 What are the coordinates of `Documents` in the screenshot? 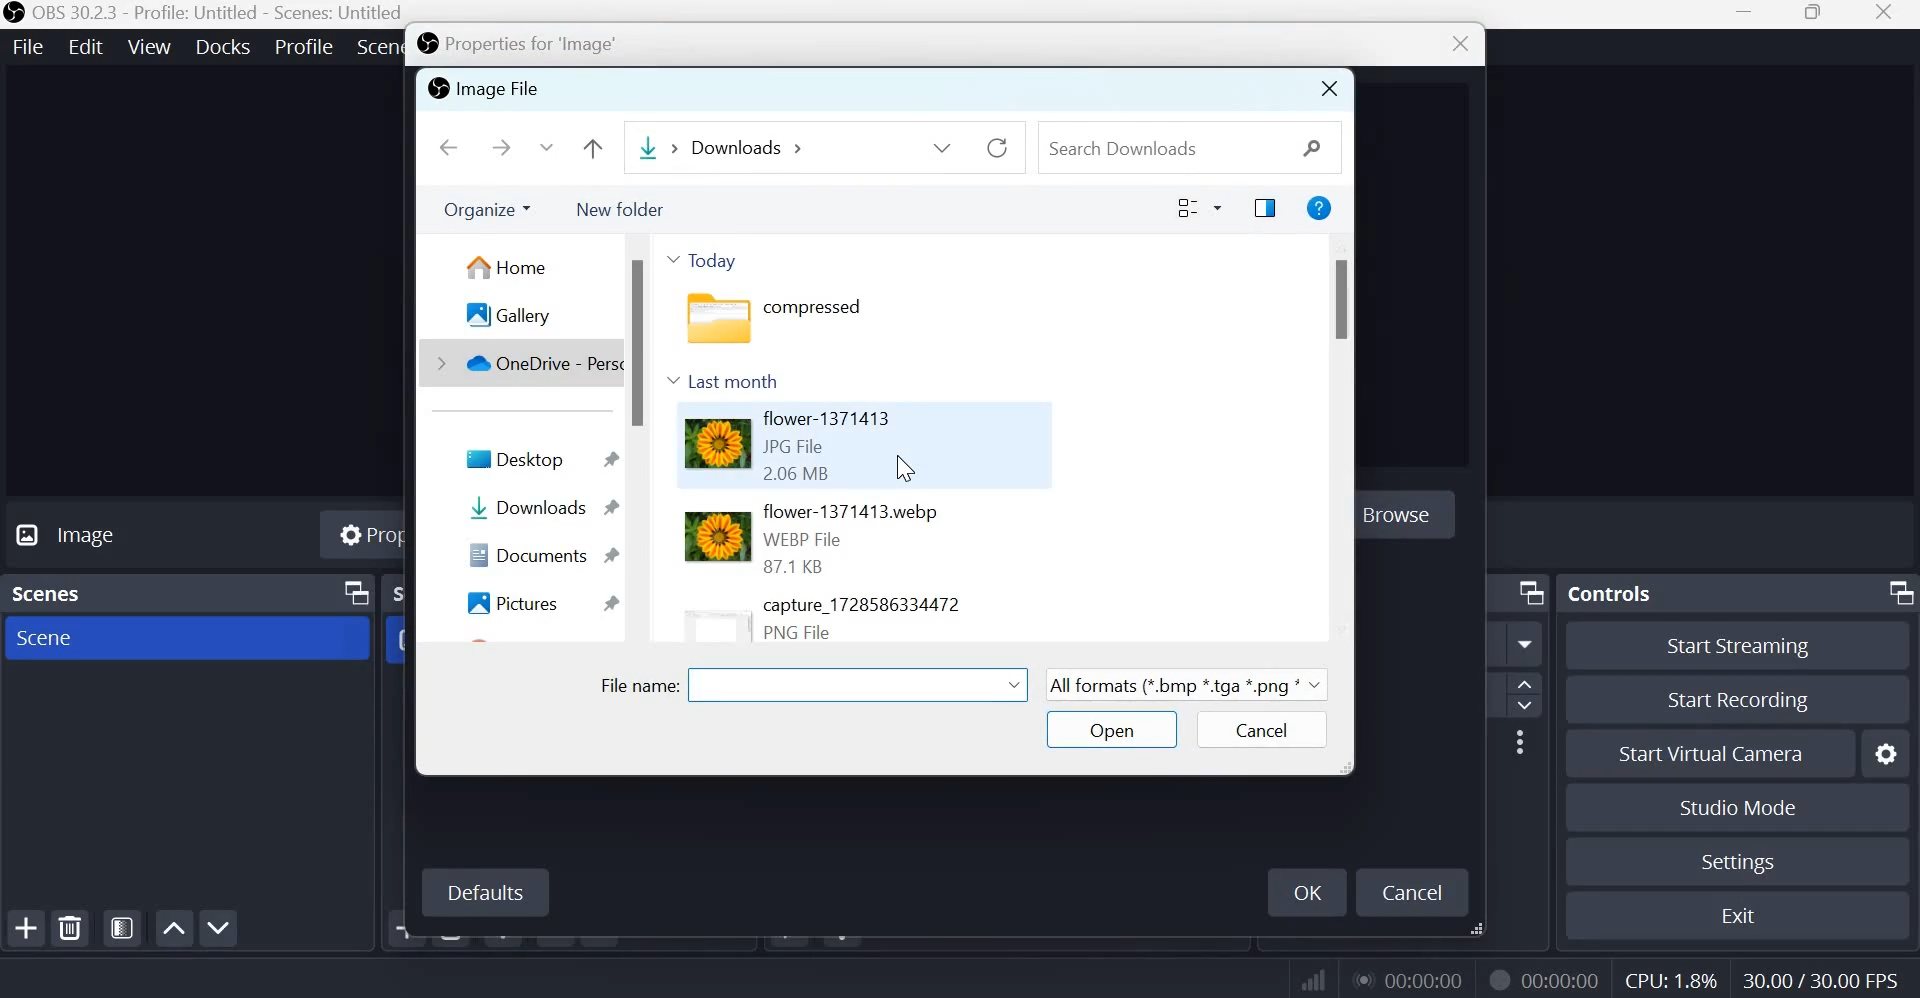 It's located at (539, 553).